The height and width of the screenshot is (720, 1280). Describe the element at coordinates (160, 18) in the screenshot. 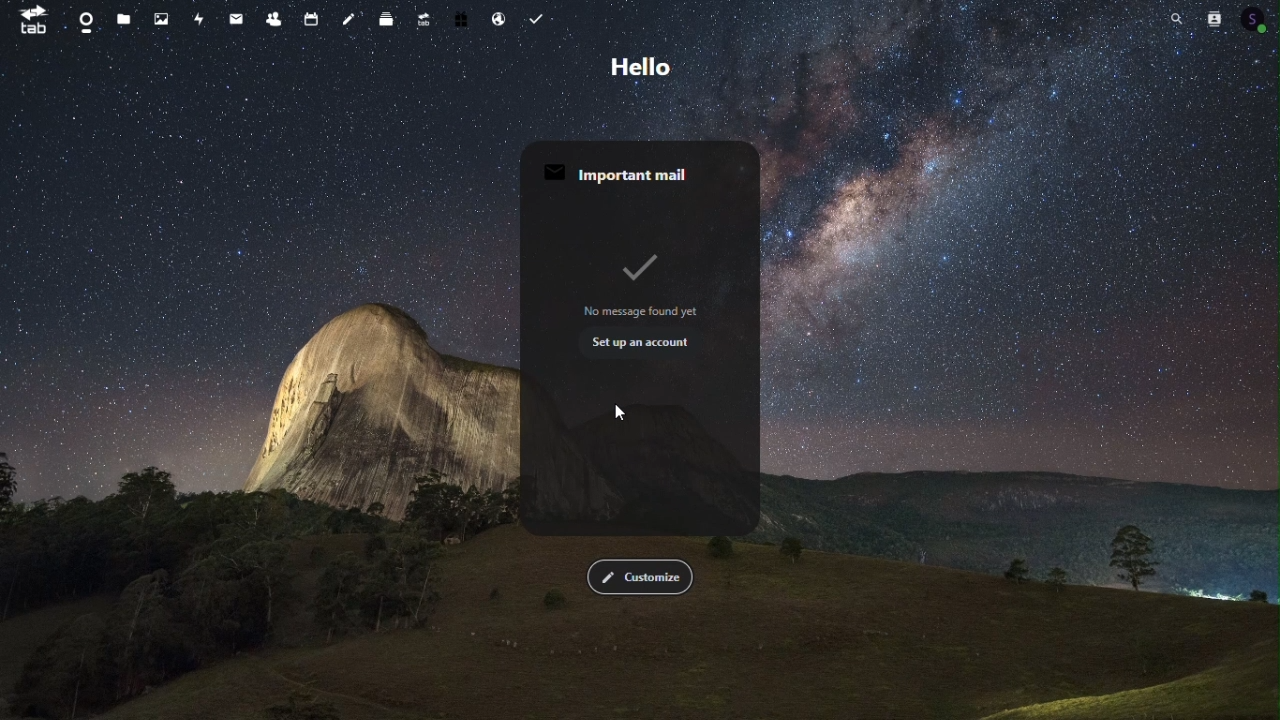

I see `Photos` at that location.